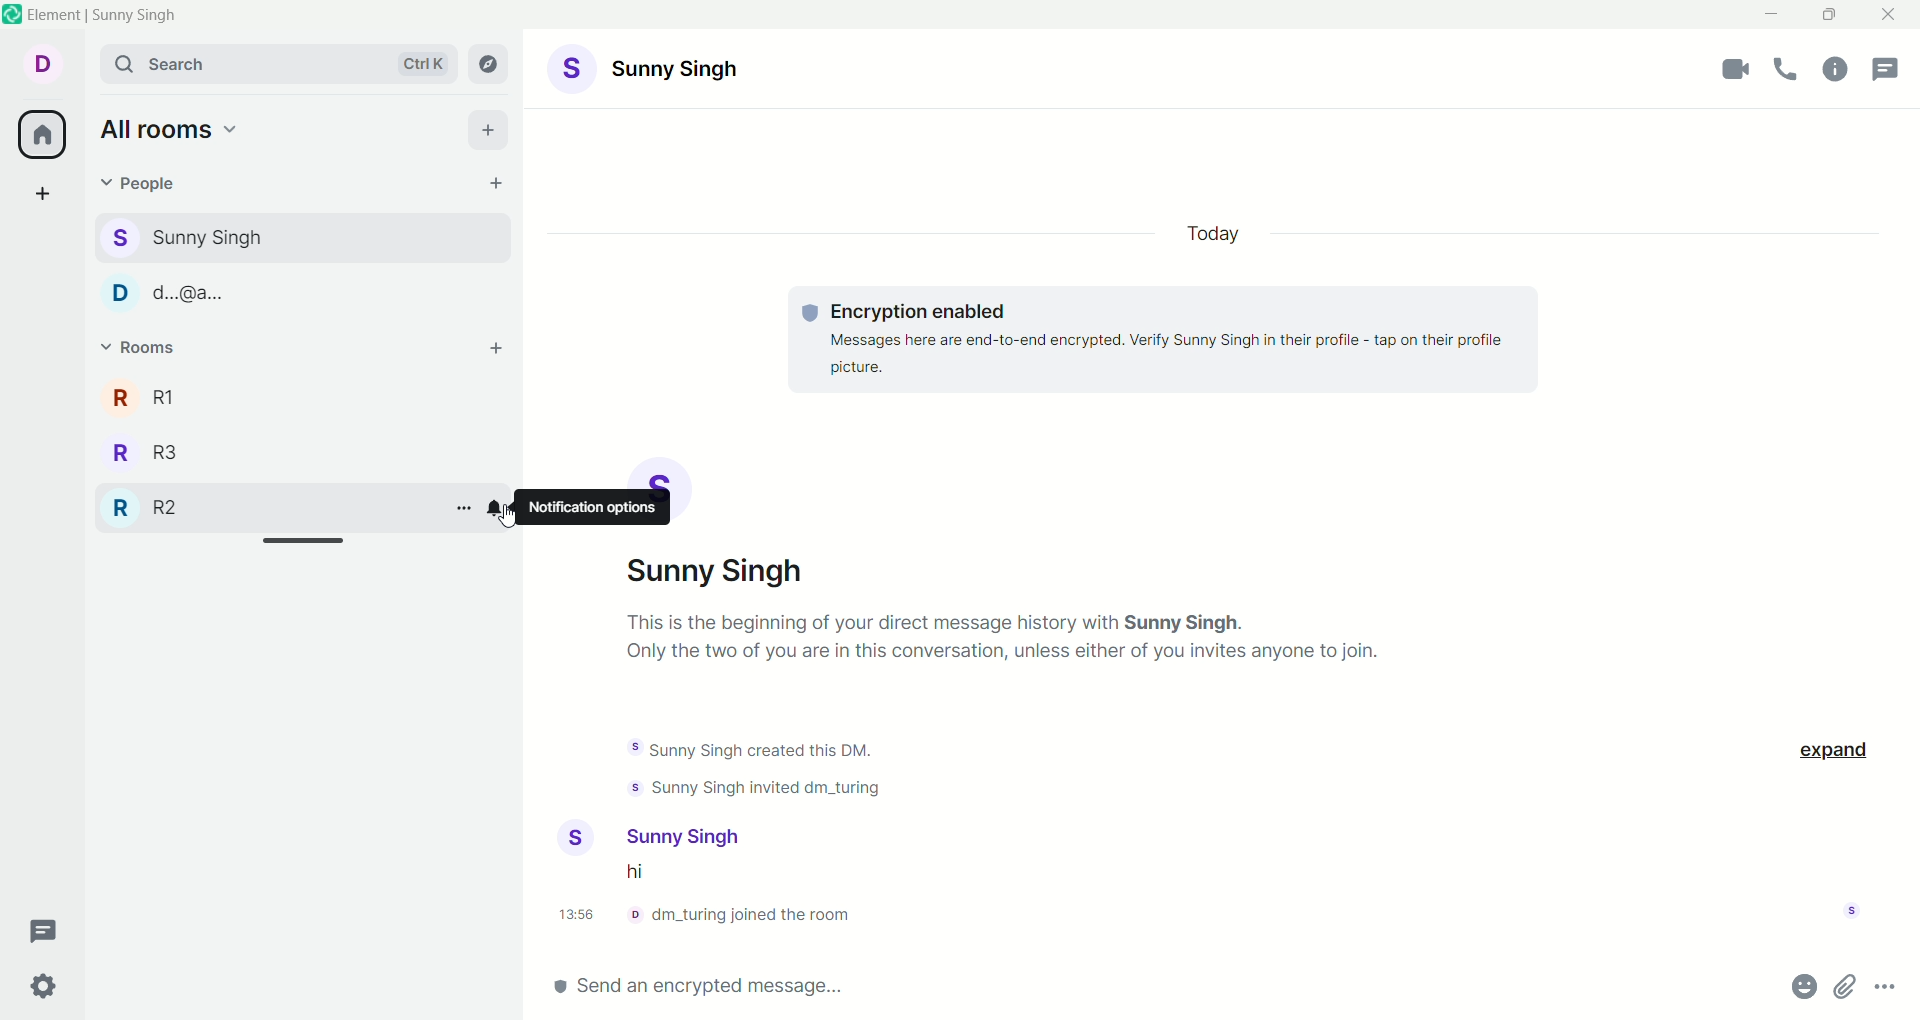 This screenshot has width=1920, height=1020. Describe the element at coordinates (494, 130) in the screenshot. I see `add` at that location.